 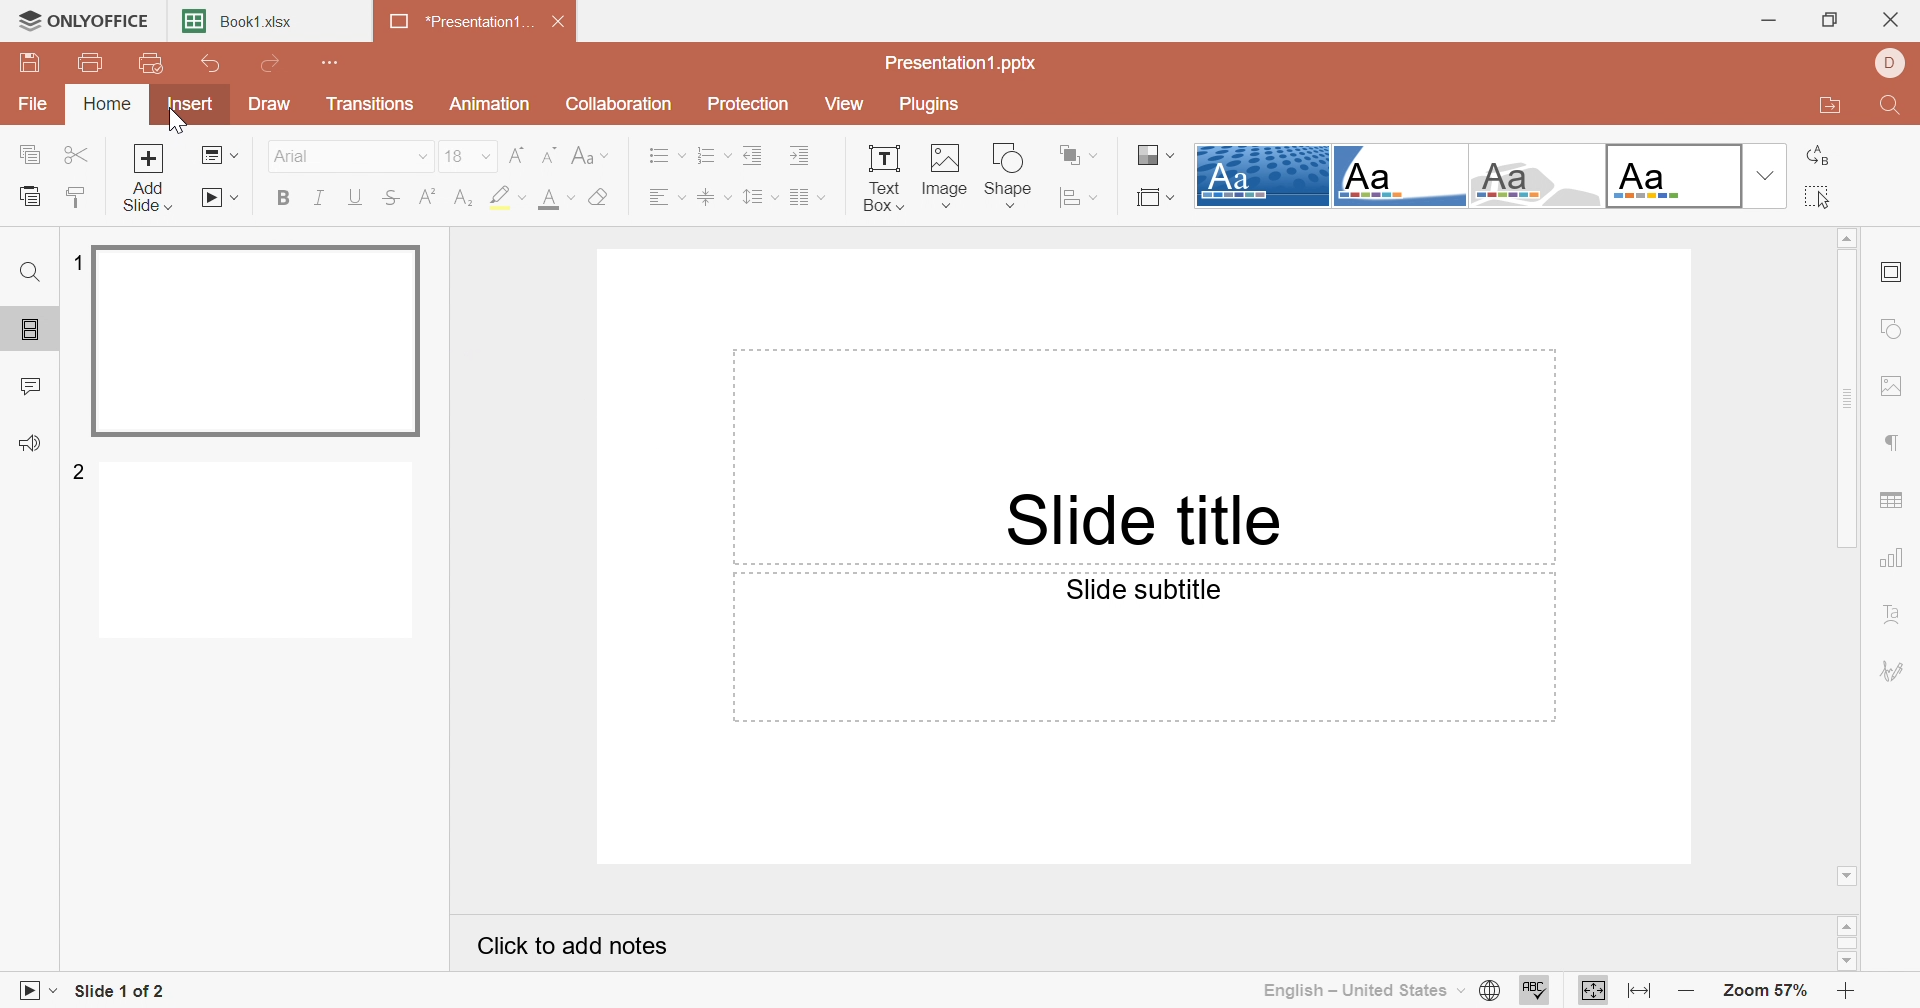 I want to click on Arrange shape, so click(x=1076, y=153).